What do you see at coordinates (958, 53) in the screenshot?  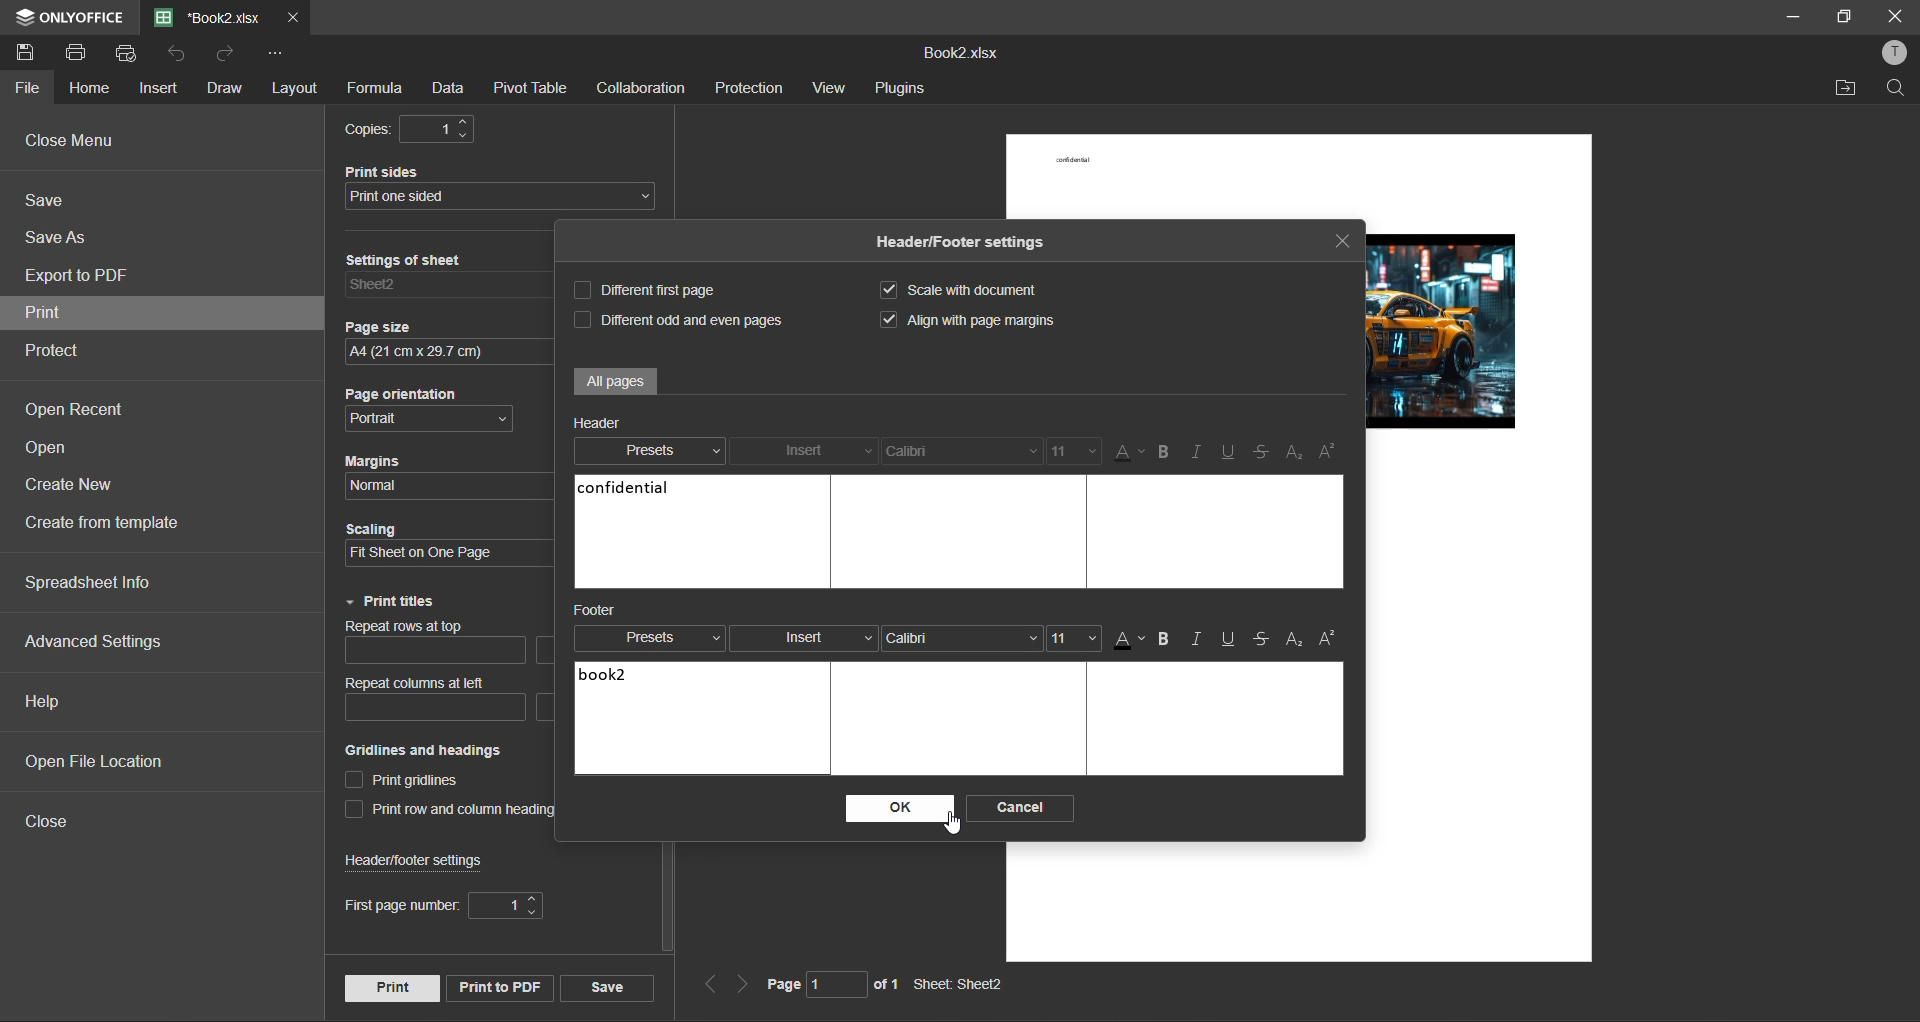 I see `Book2.xlsx` at bounding box center [958, 53].